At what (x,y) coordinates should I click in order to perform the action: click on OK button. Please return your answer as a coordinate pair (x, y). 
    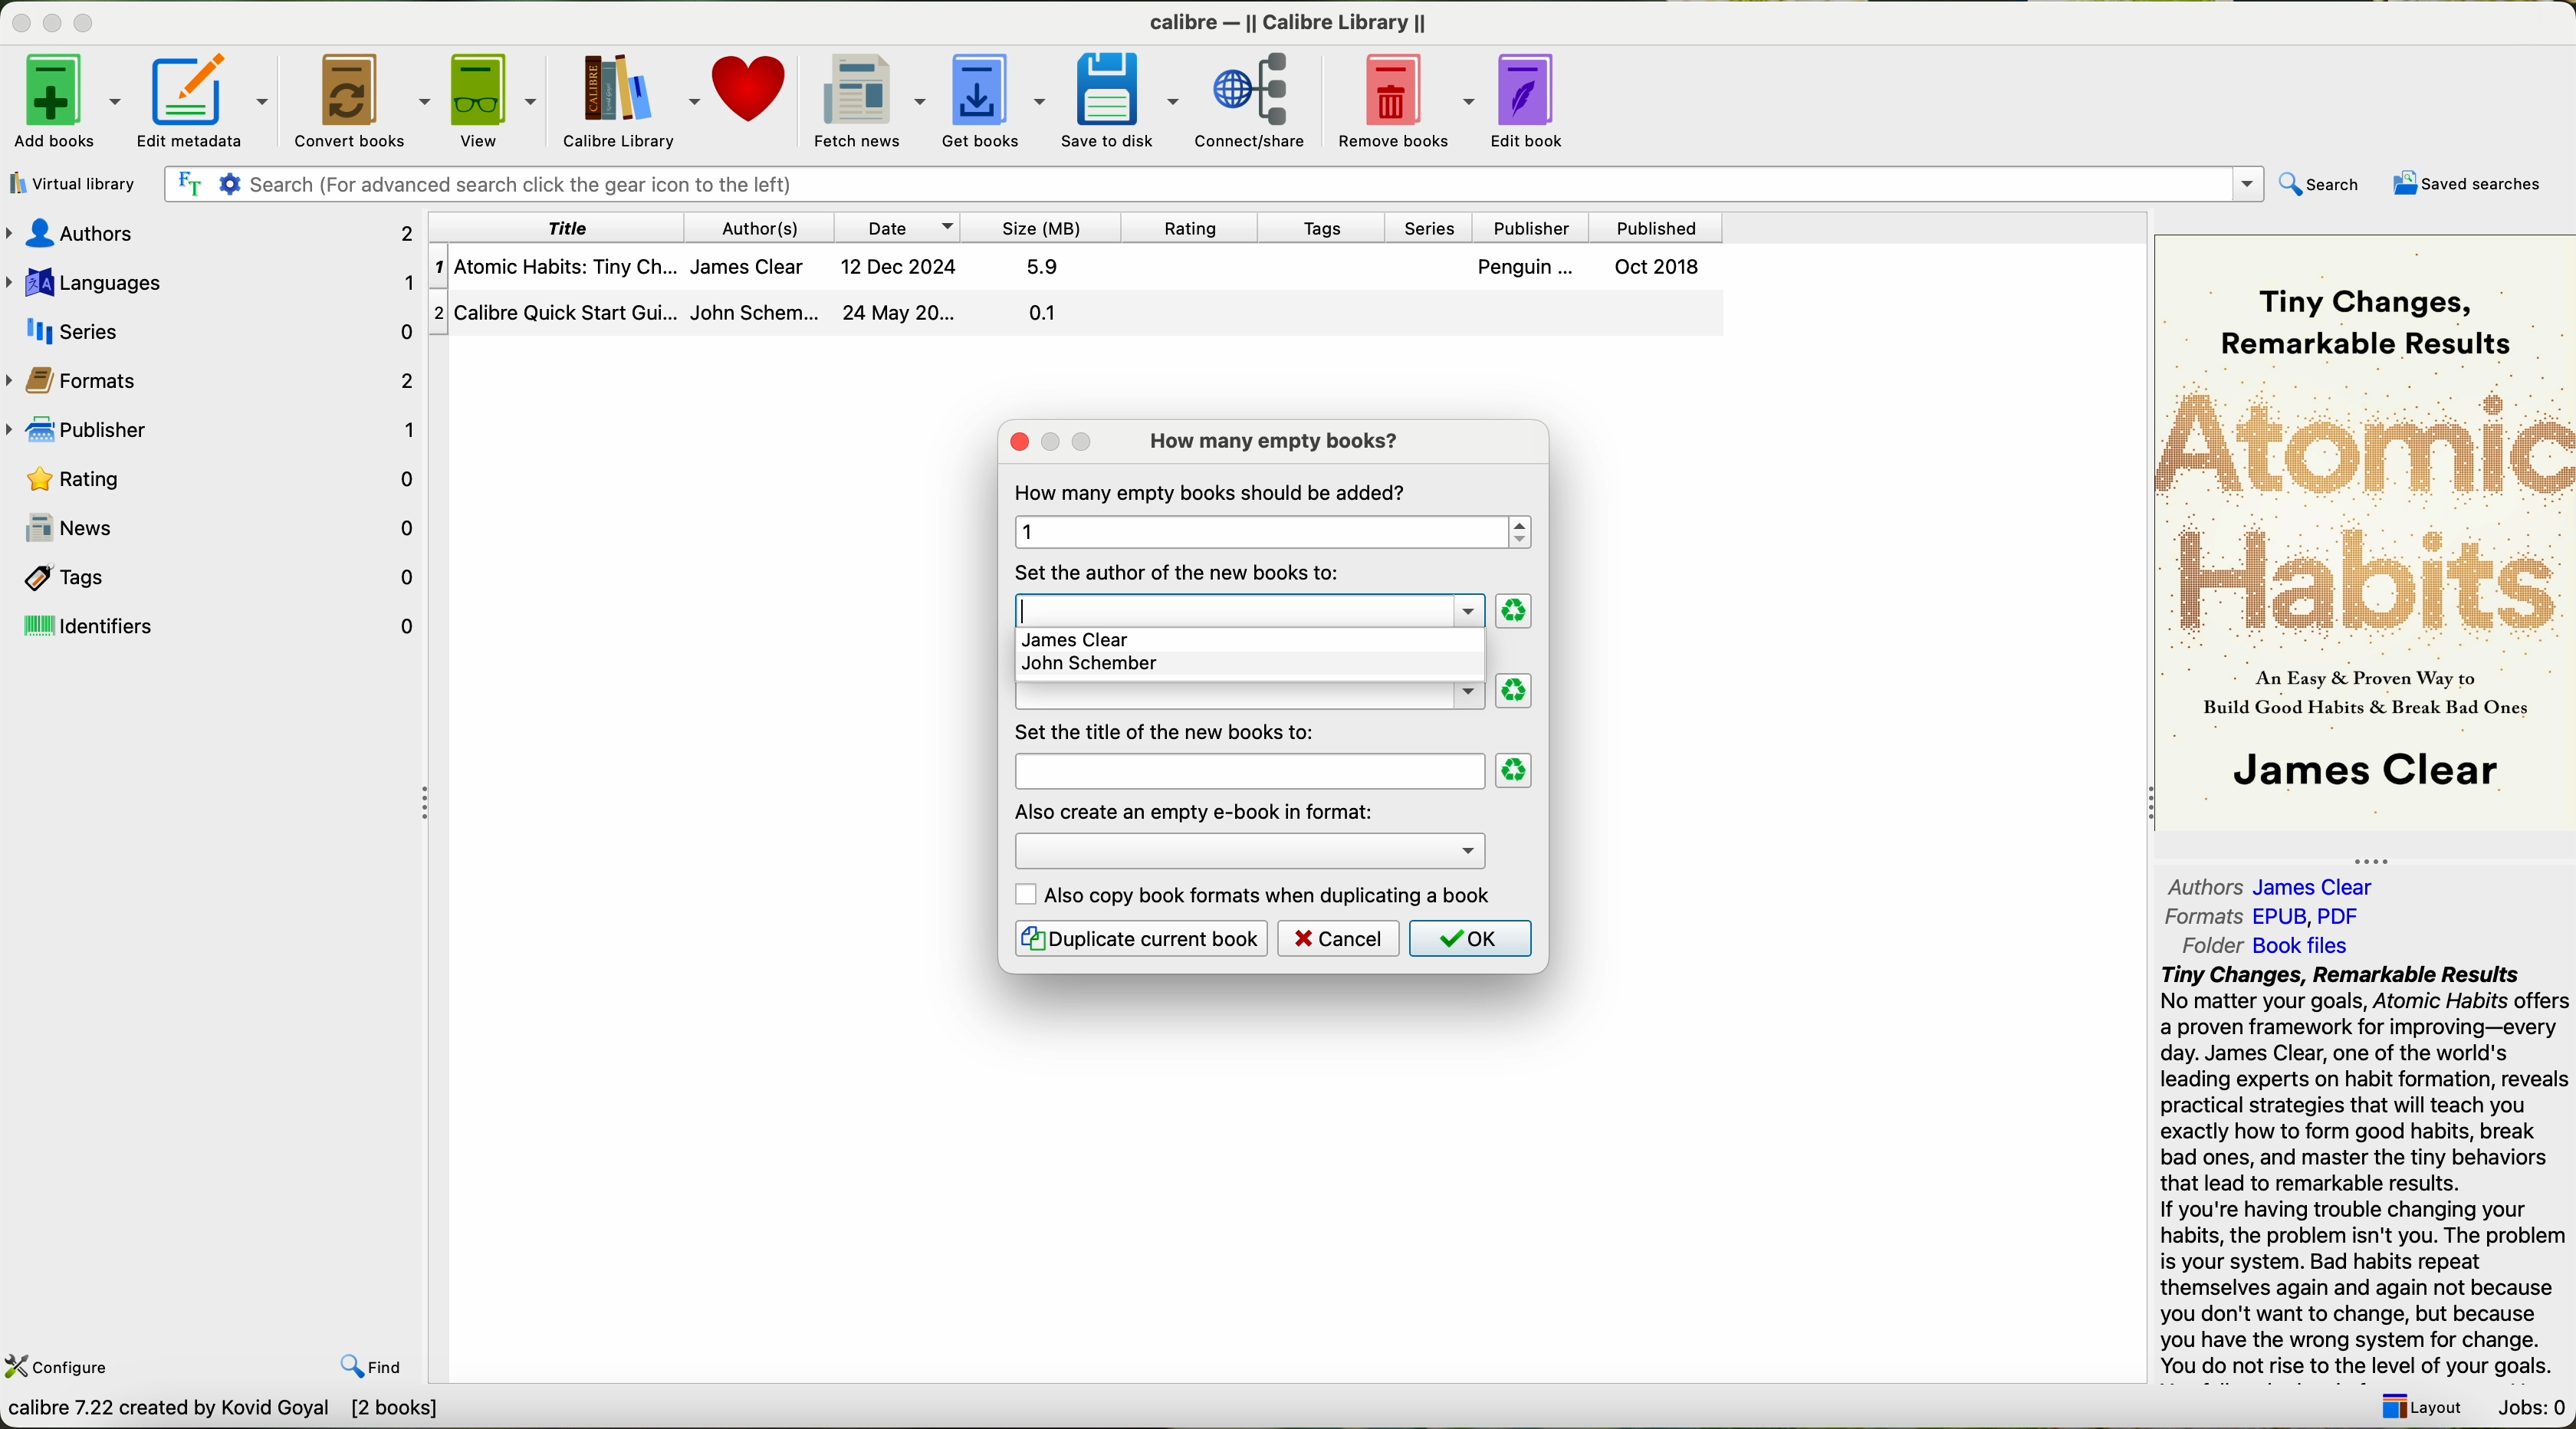
    Looking at the image, I should click on (1468, 938).